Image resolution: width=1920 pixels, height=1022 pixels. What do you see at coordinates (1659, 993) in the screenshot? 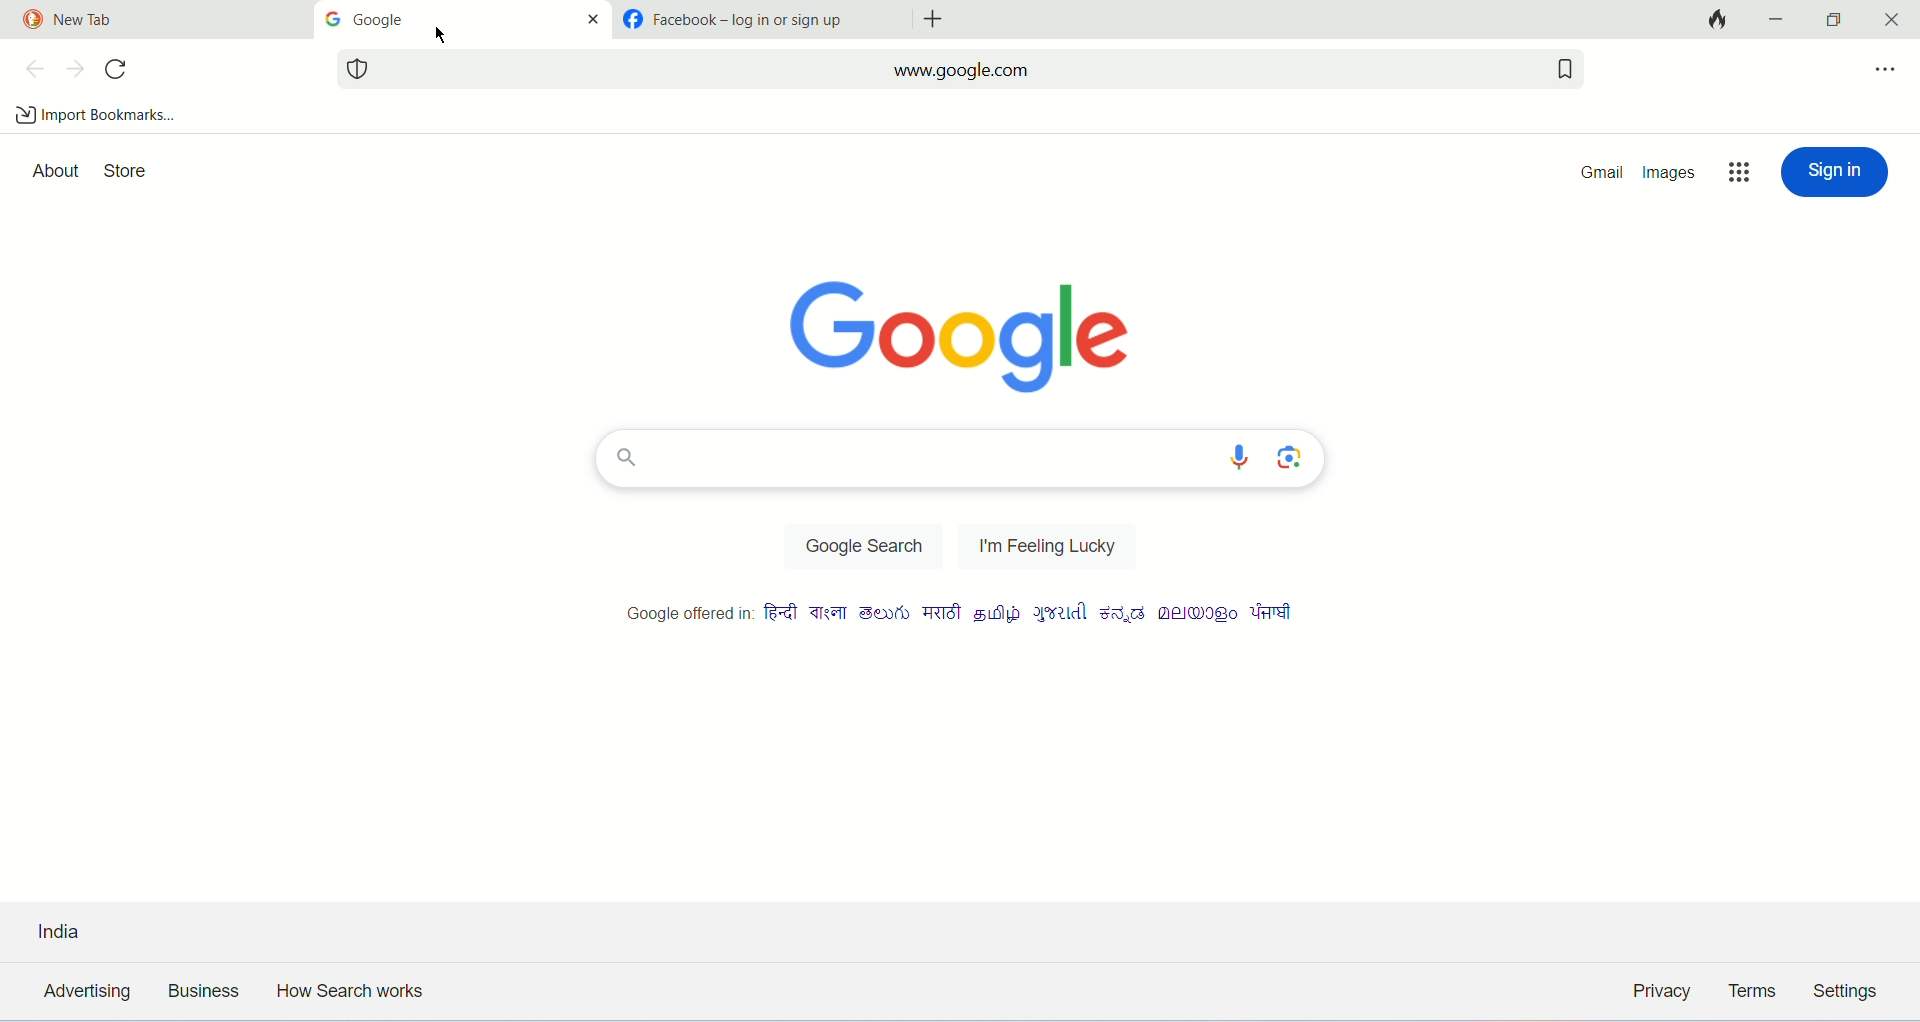
I see `privacy` at bounding box center [1659, 993].